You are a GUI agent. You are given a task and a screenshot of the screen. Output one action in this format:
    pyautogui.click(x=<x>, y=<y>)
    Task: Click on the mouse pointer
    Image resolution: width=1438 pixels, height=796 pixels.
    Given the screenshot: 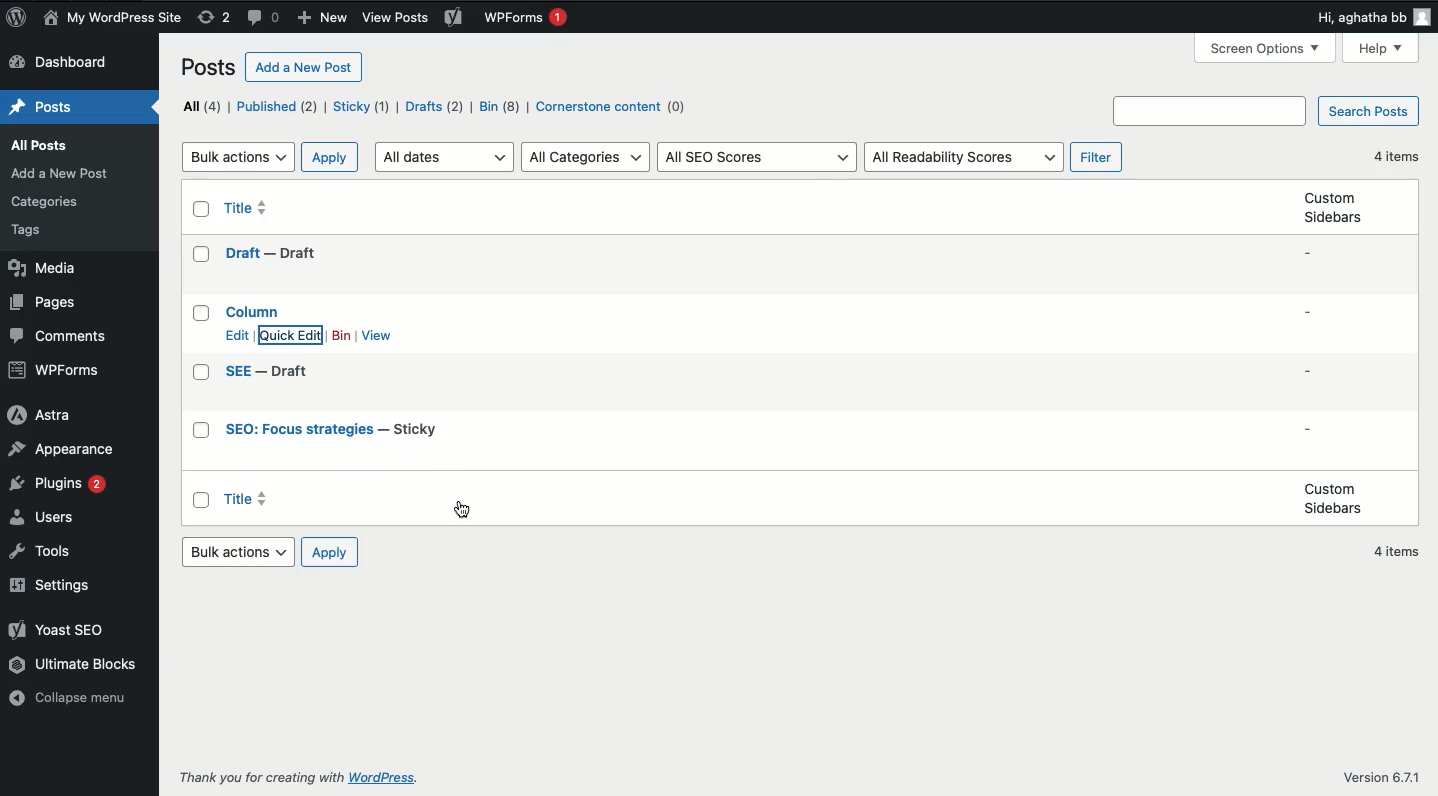 What is the action you would take?
    pyautogui.click(x=271, y=351)
    